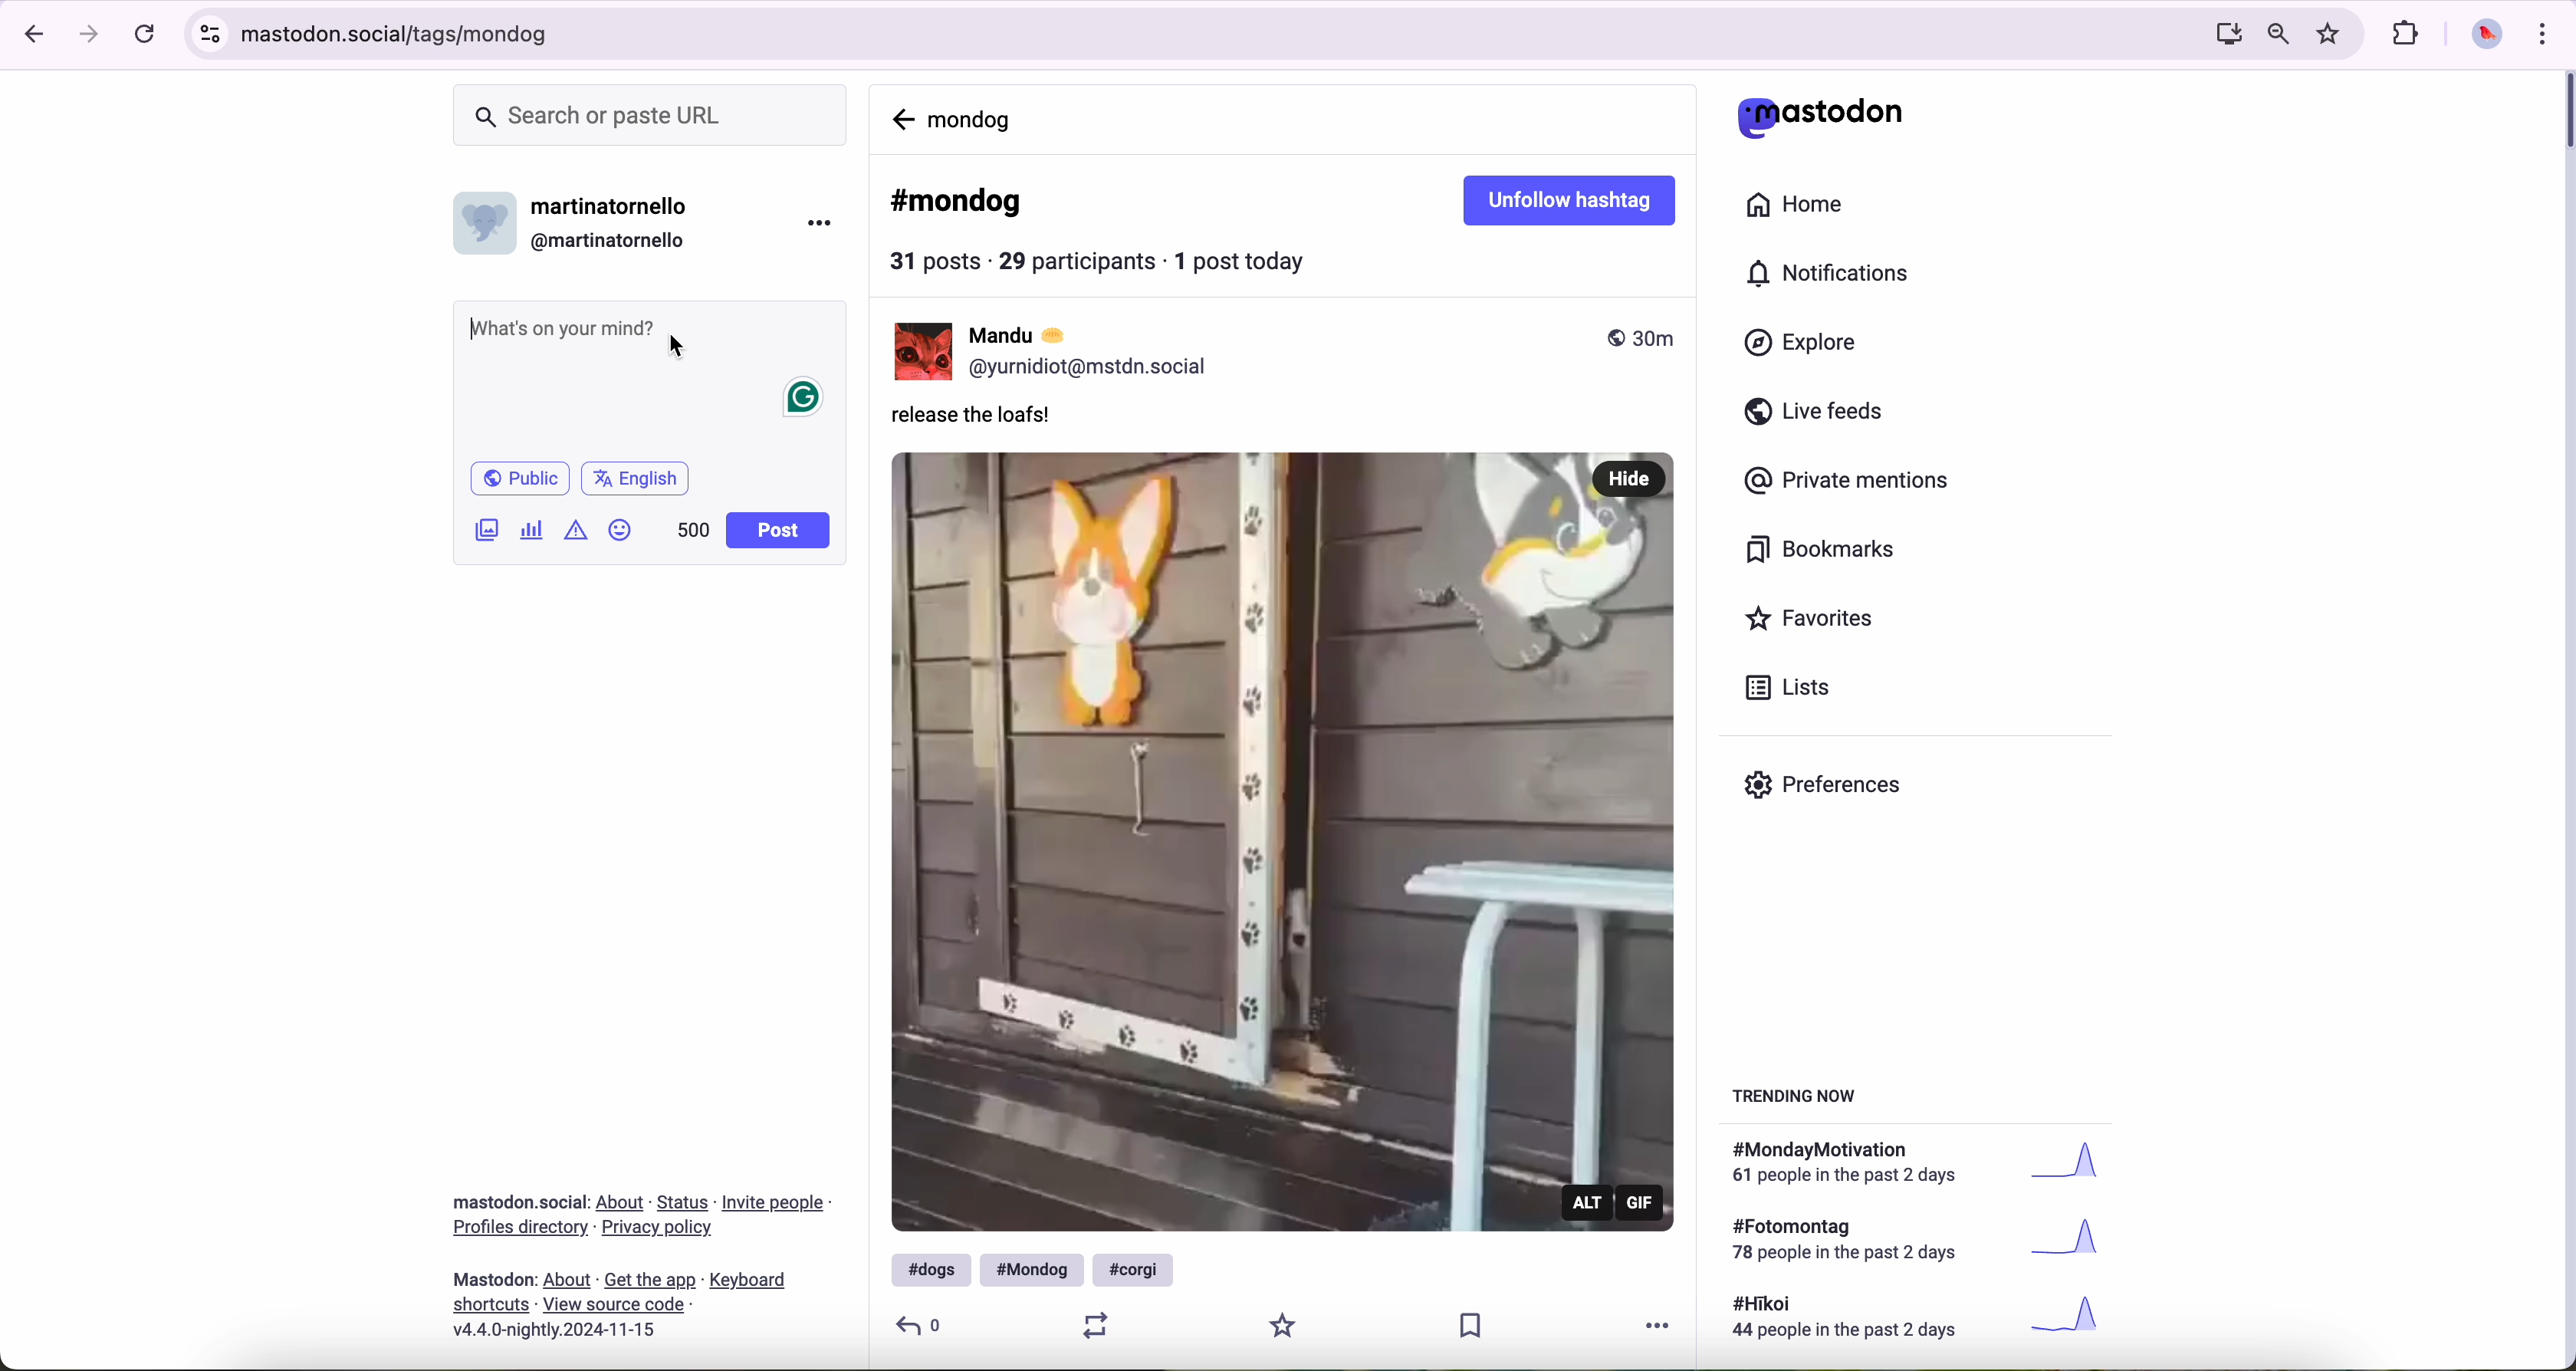 This screenshot has height=1371, width=2576. Describe the element at coordinates (523, 480) in the screenshot. I see `Public` at that location.